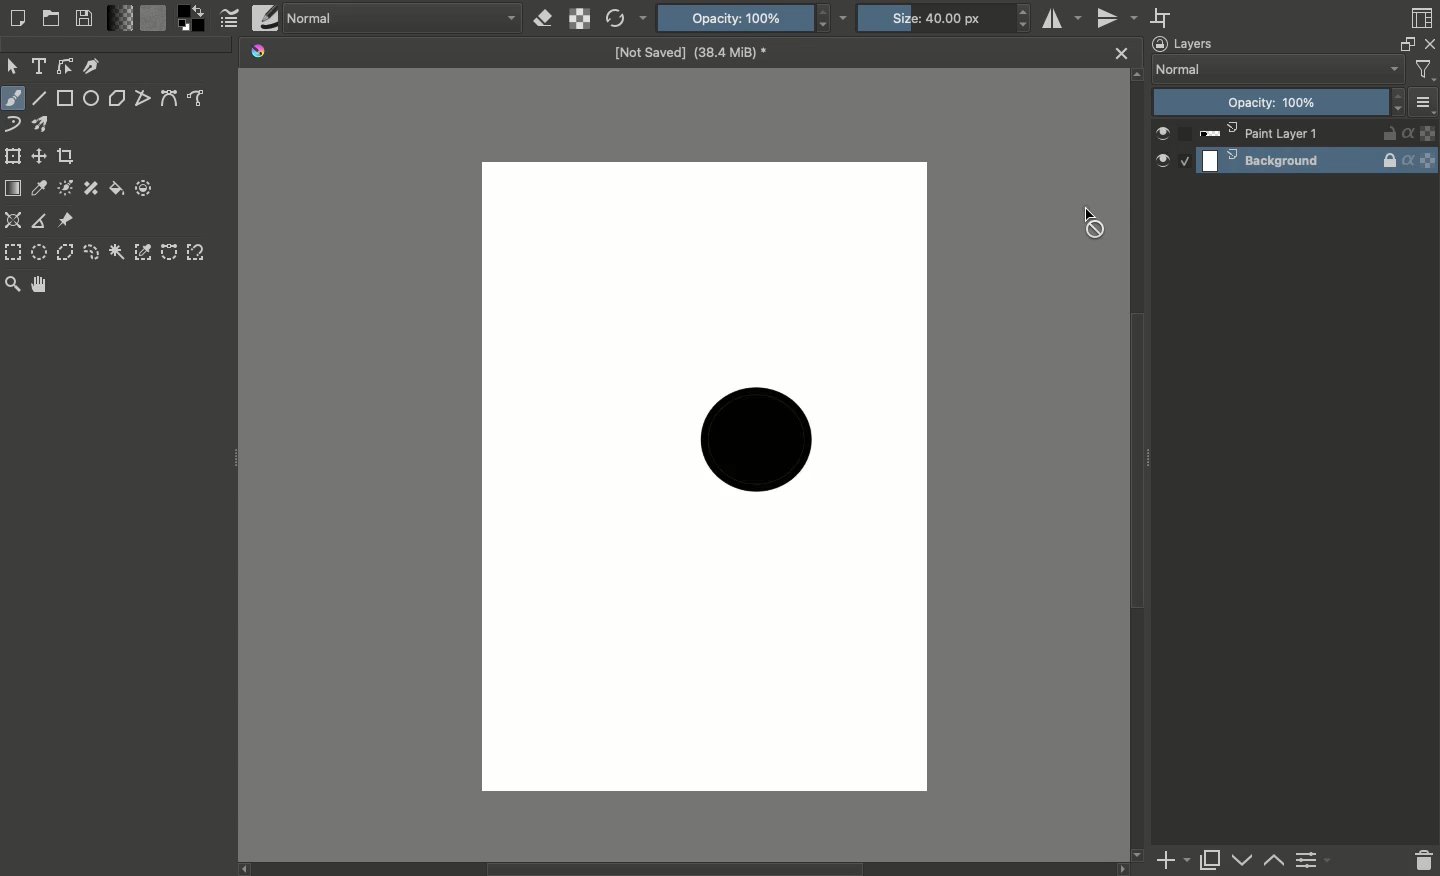  I want to click on Add layer, so click(1177, 861).